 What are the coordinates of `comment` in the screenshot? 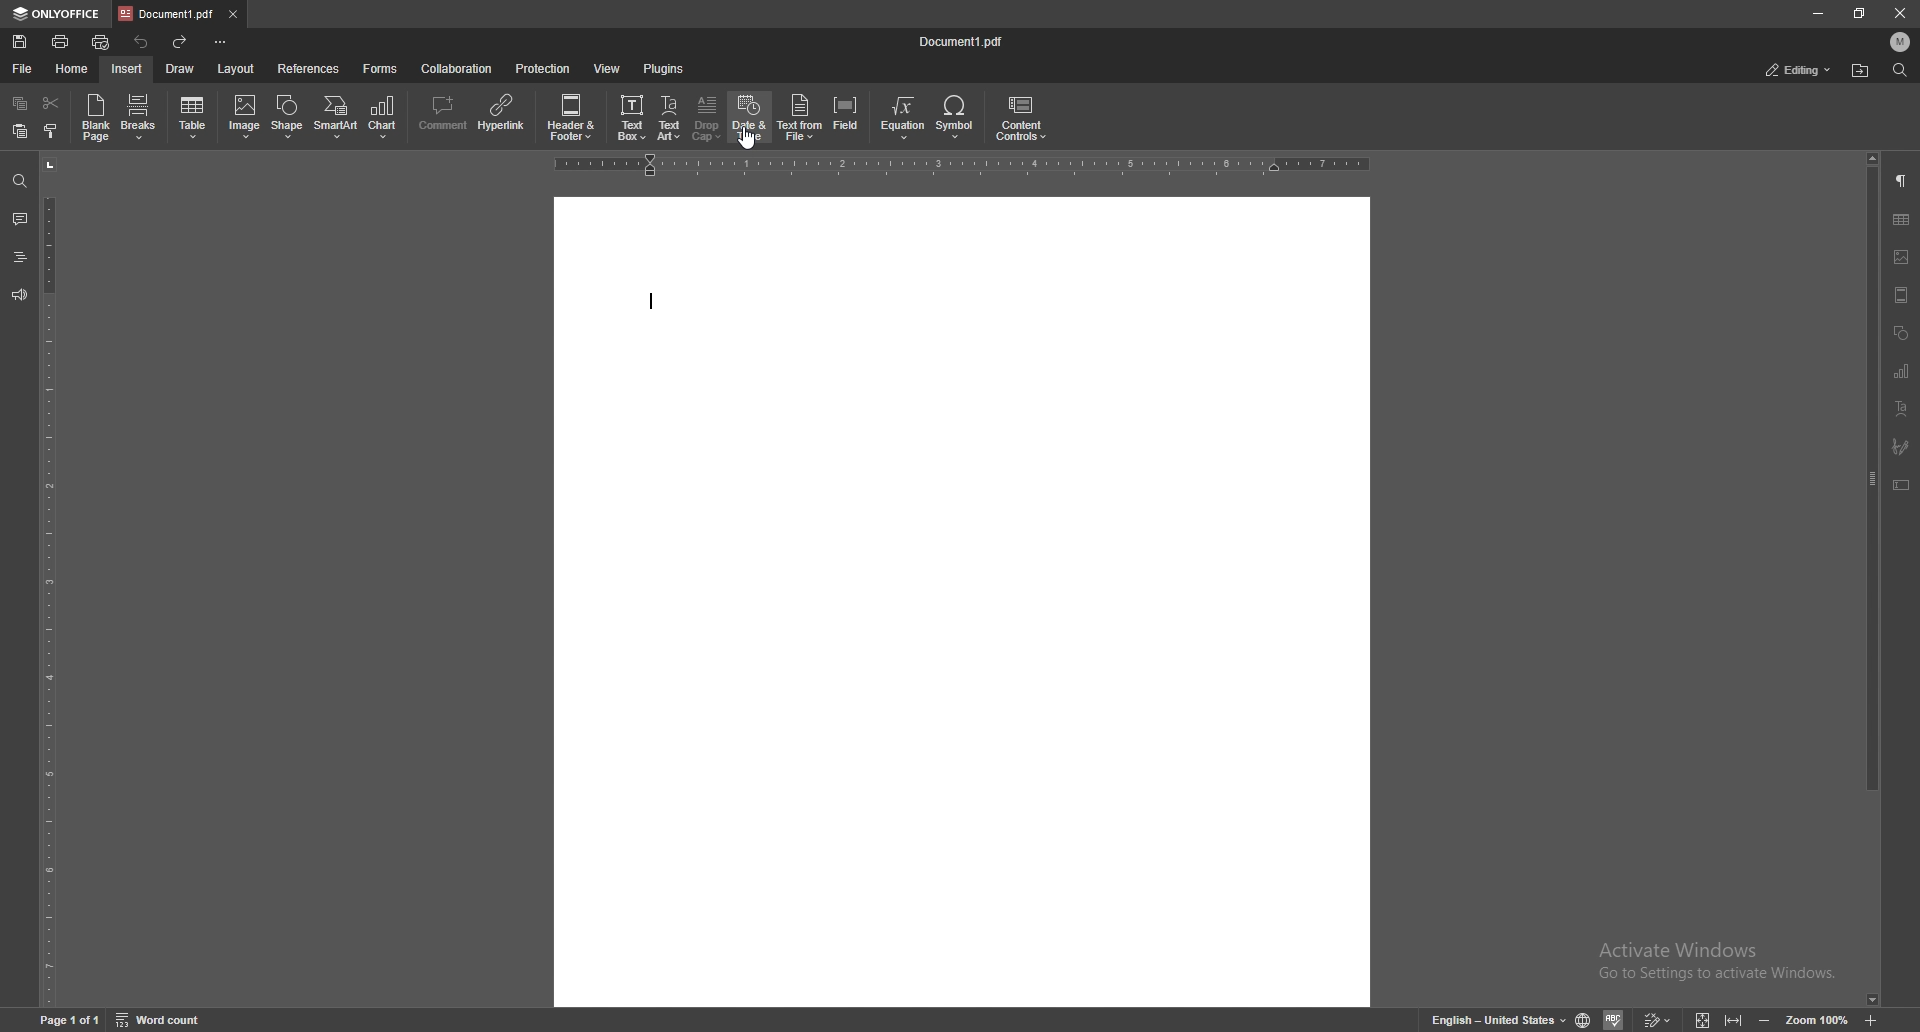 It's located at (19, 219).